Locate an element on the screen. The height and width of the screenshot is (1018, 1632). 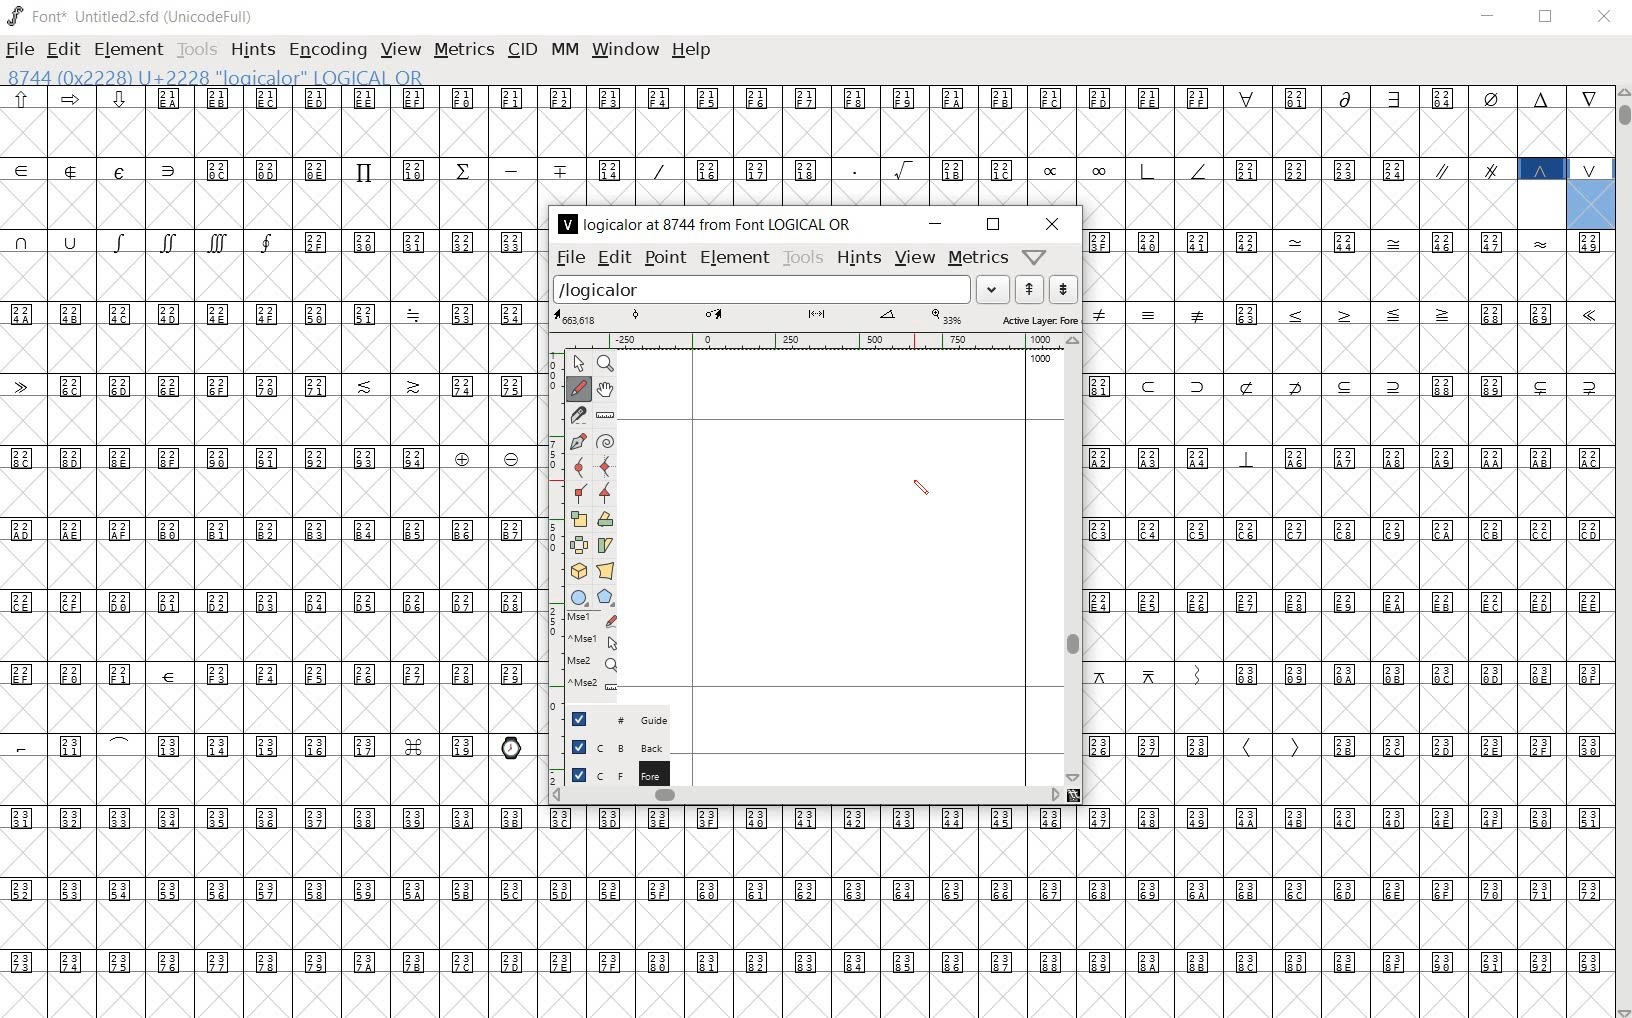
file is located at coordinates (21, 49).